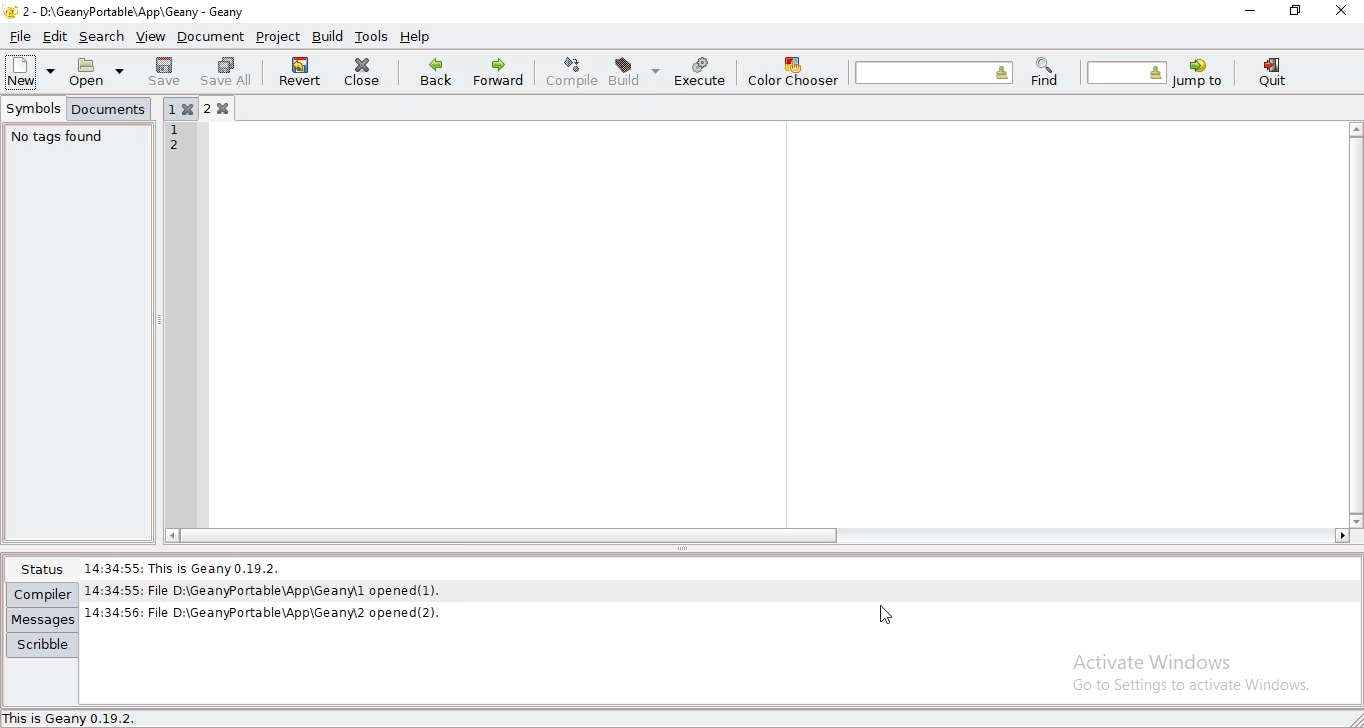 This screenshot has width=1364, height=728. What do you see at coordinates (39, 569) in the screenshot?
I see `status` at bounding box center [39, 569].